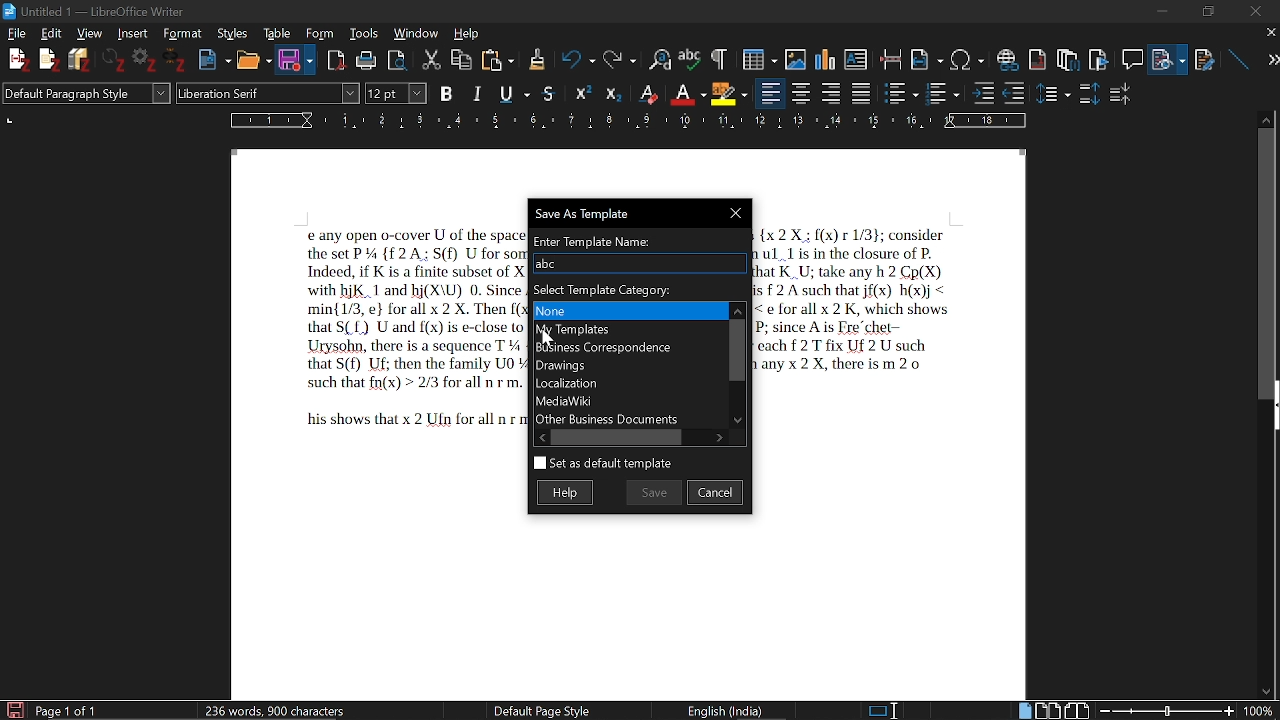 The height and width of the screenshot is (720, 1280). I want to click on toggle ordered lists, so click(944, 92).